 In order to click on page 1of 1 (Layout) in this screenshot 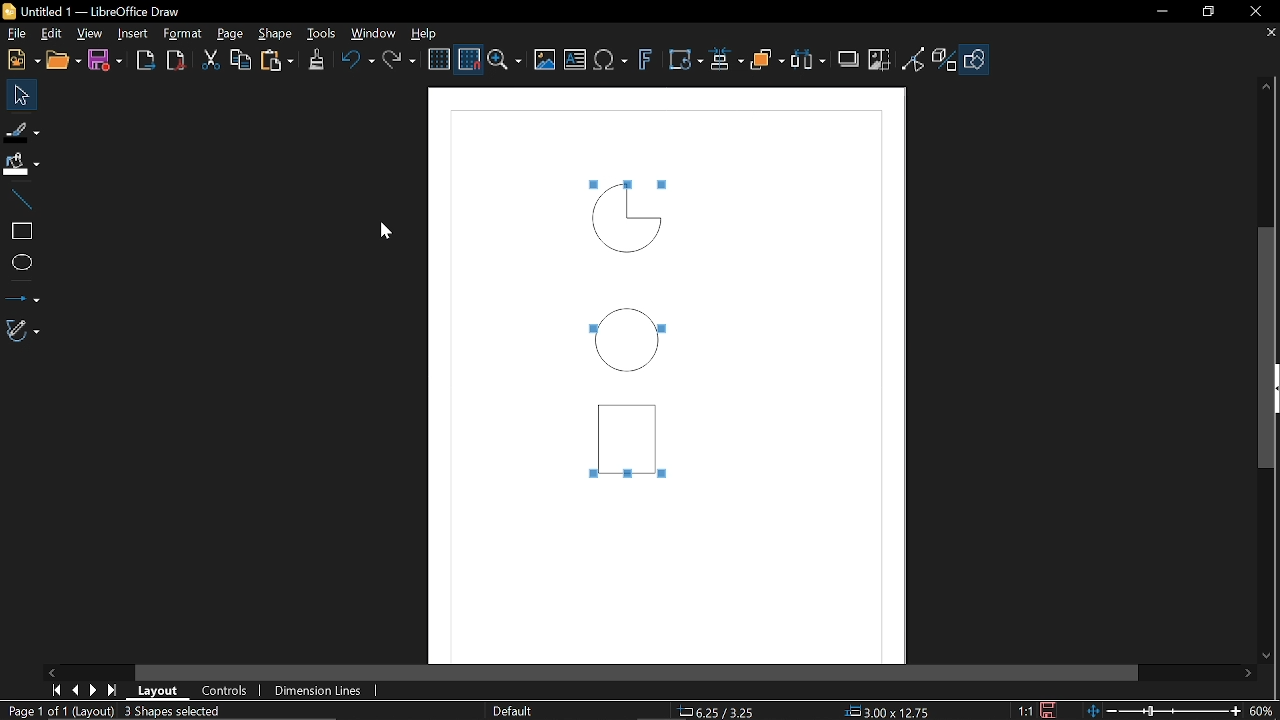, I will do `click(60, 710)`.